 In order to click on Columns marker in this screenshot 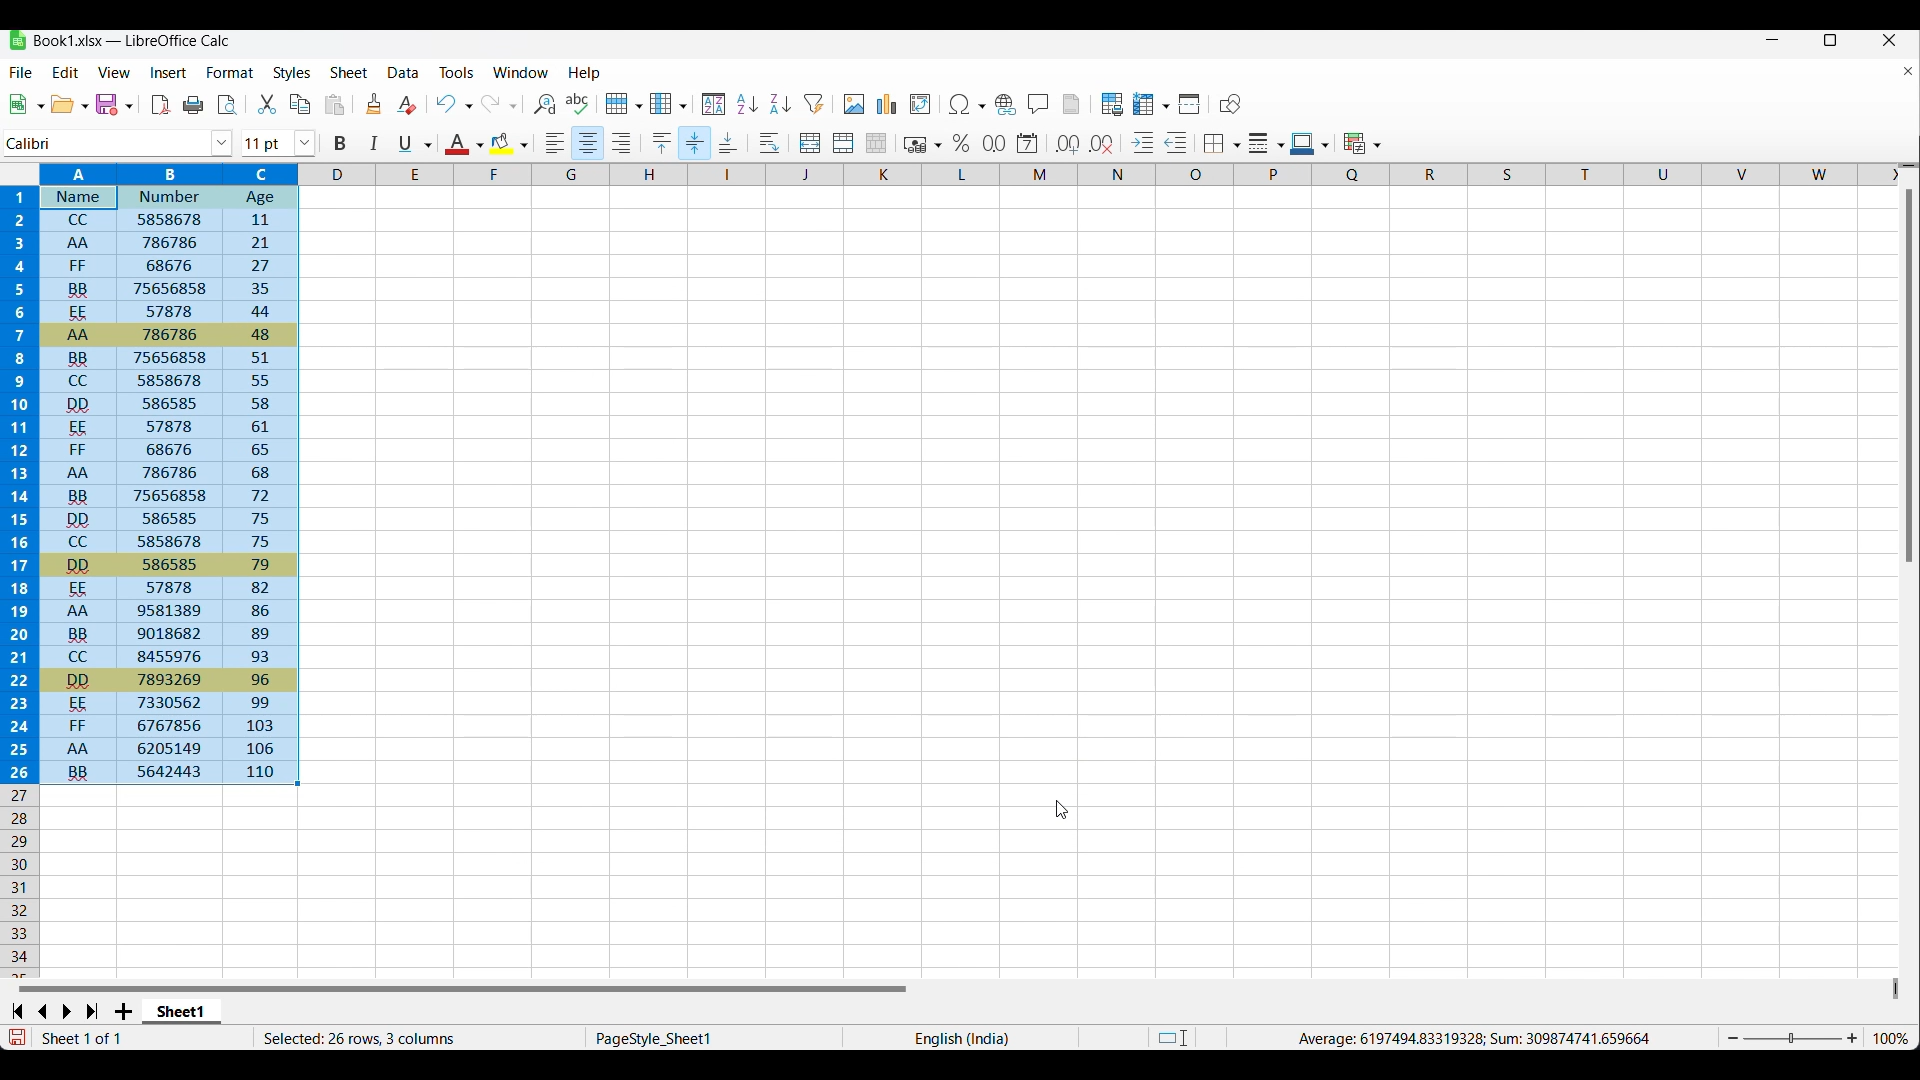, I will do `click(1099, 175)`.